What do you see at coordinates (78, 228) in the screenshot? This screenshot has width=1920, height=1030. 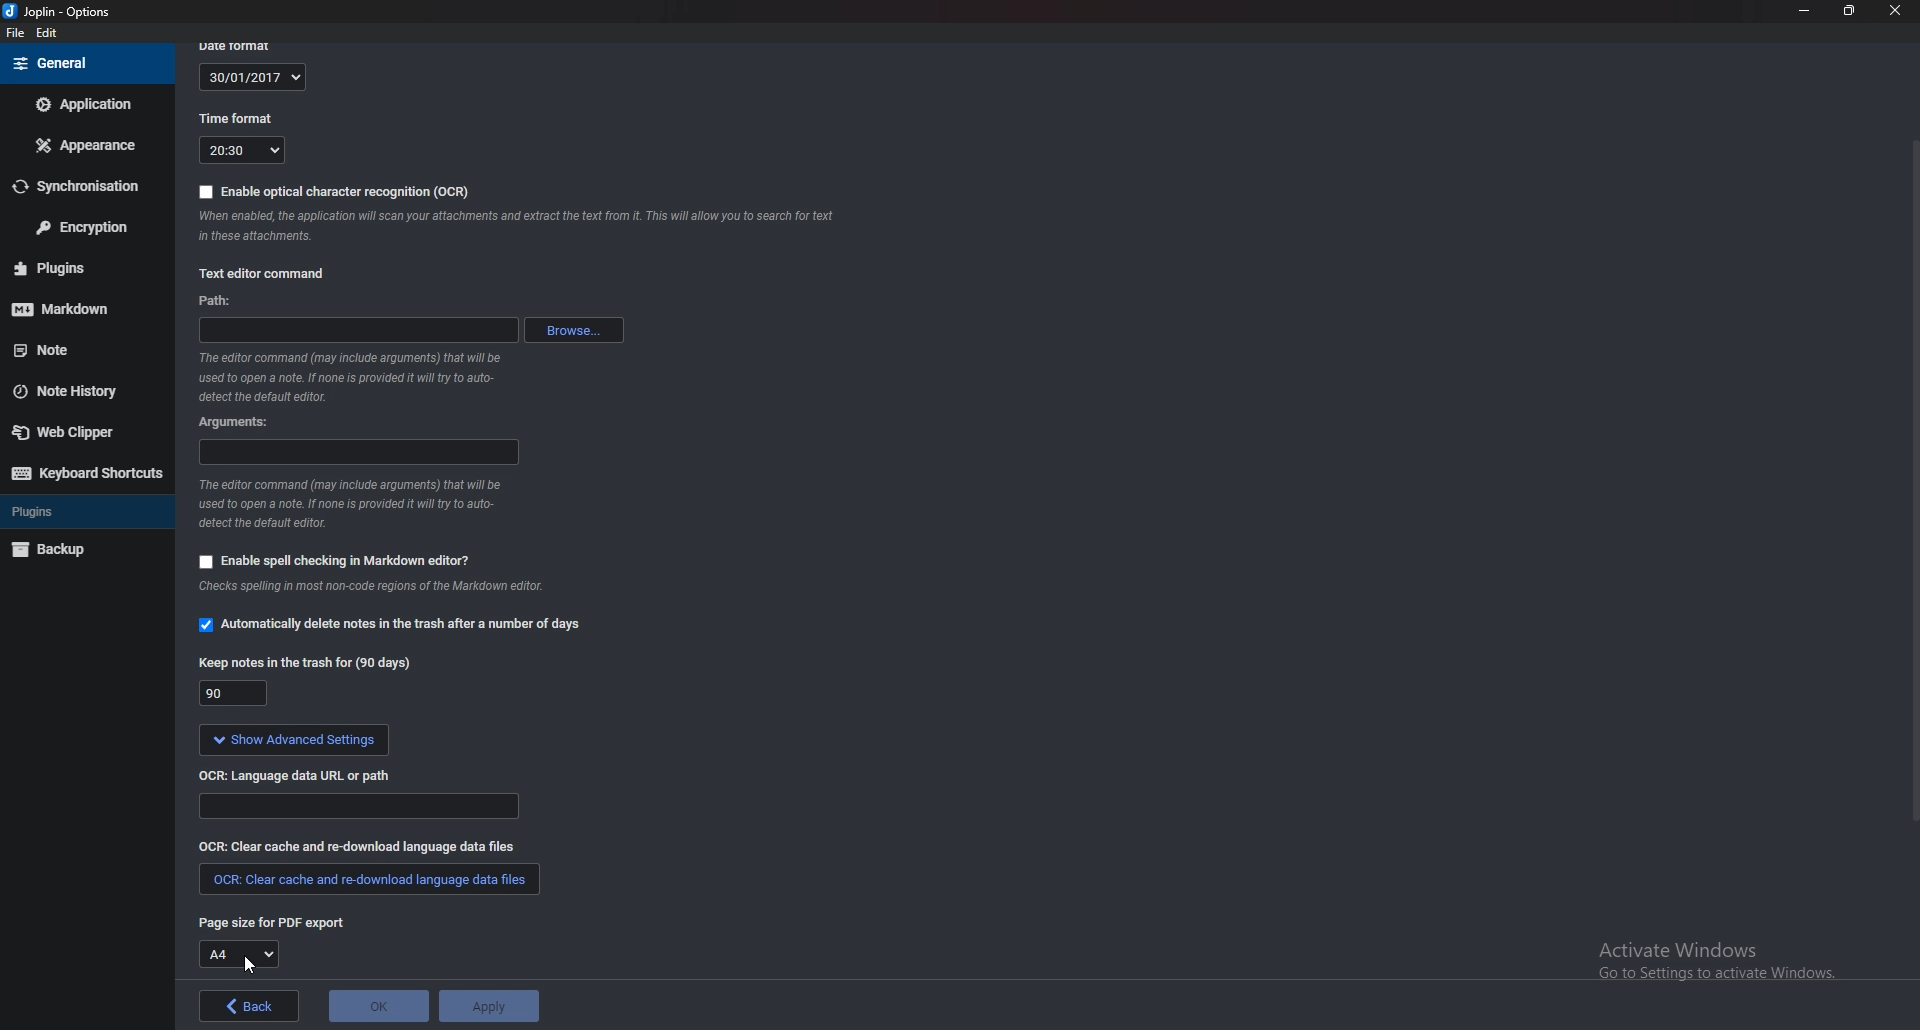 I see `Encryption` at bounding box center [78, 228].